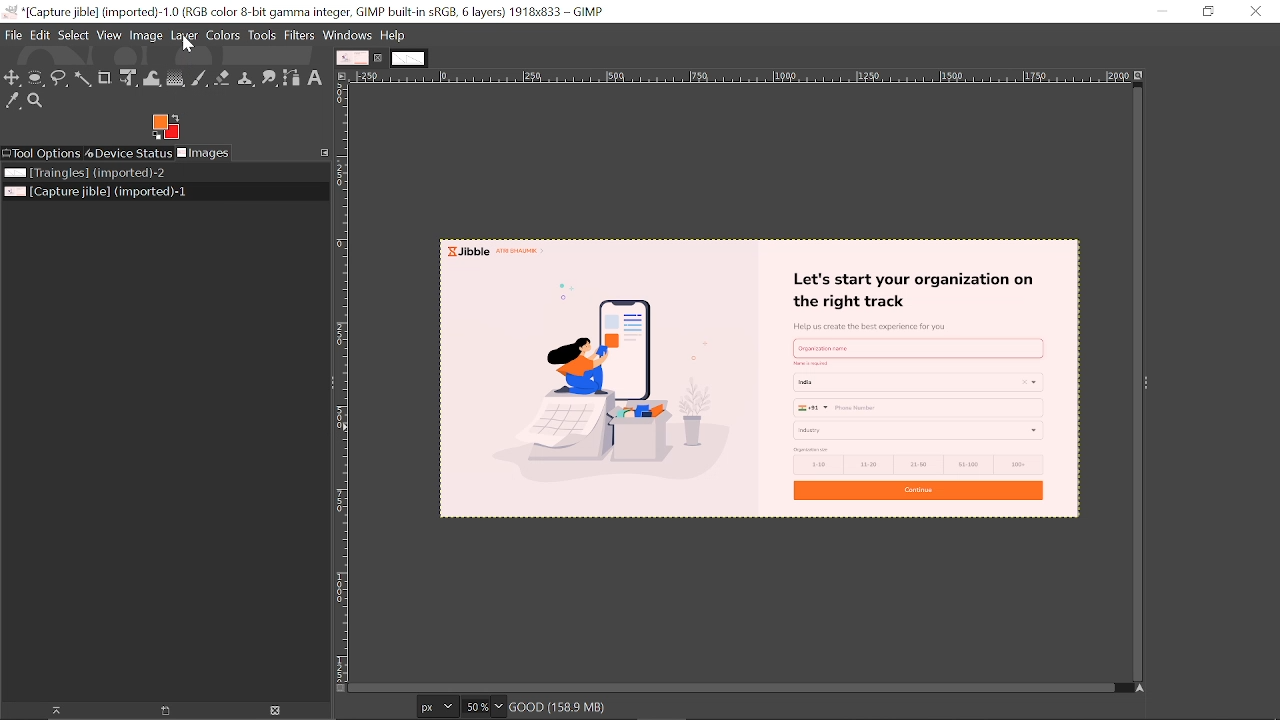 Image resolution: width=1280 pixels, height=720 pixels. Describe the element at coordinates (316, 77) in the screenshot. I see `Text tool` at that location.